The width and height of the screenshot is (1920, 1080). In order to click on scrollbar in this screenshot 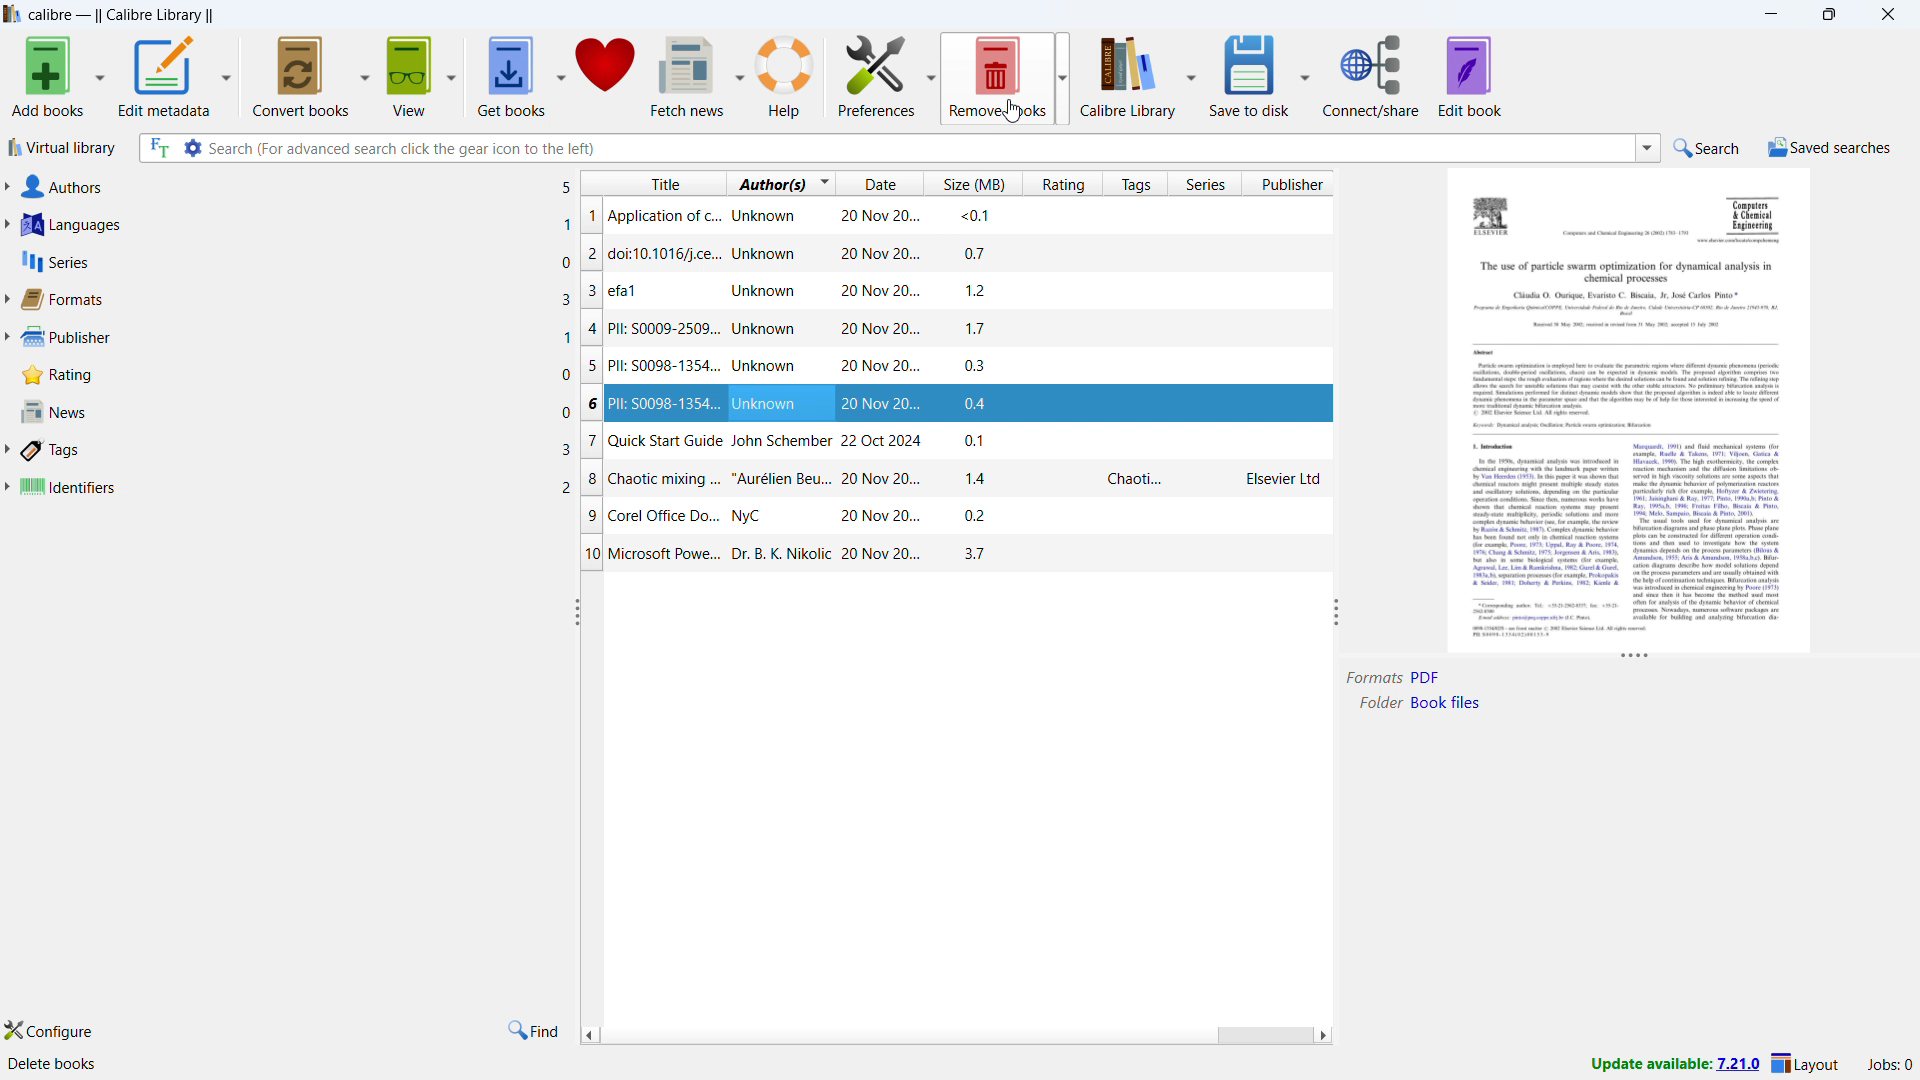, I will do `click(1263, 1036)`.